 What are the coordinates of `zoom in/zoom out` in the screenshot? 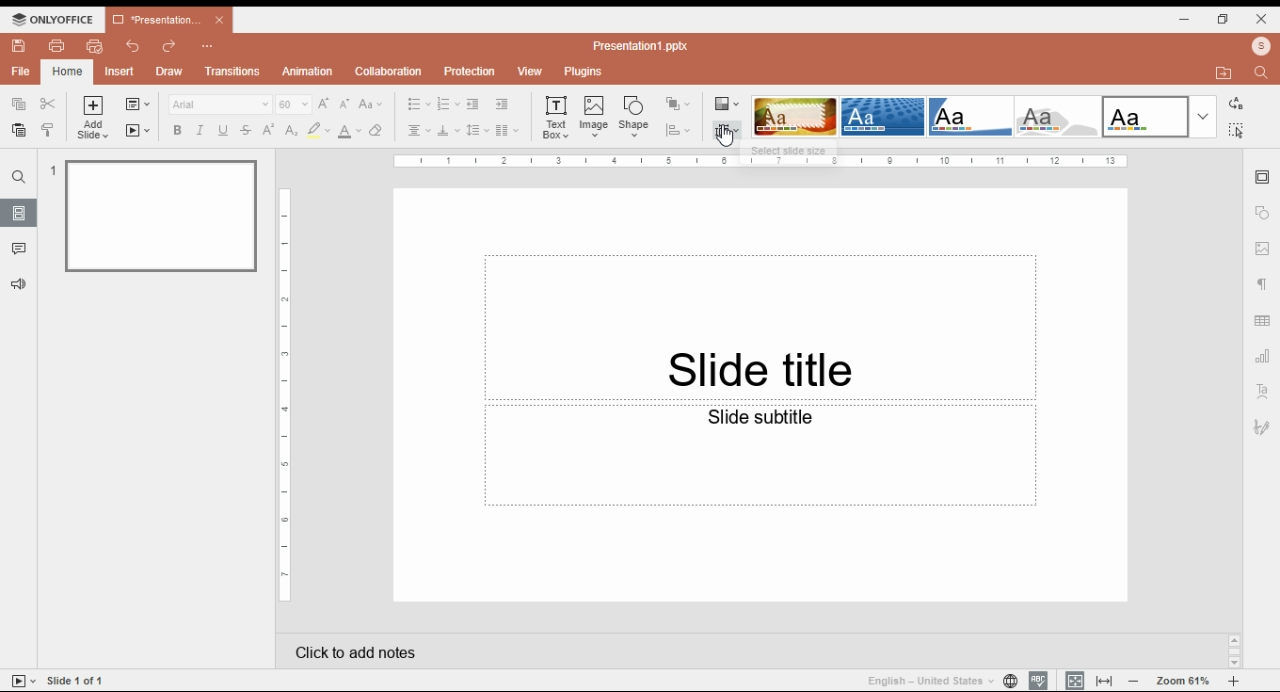 It's located at (1234, 681).